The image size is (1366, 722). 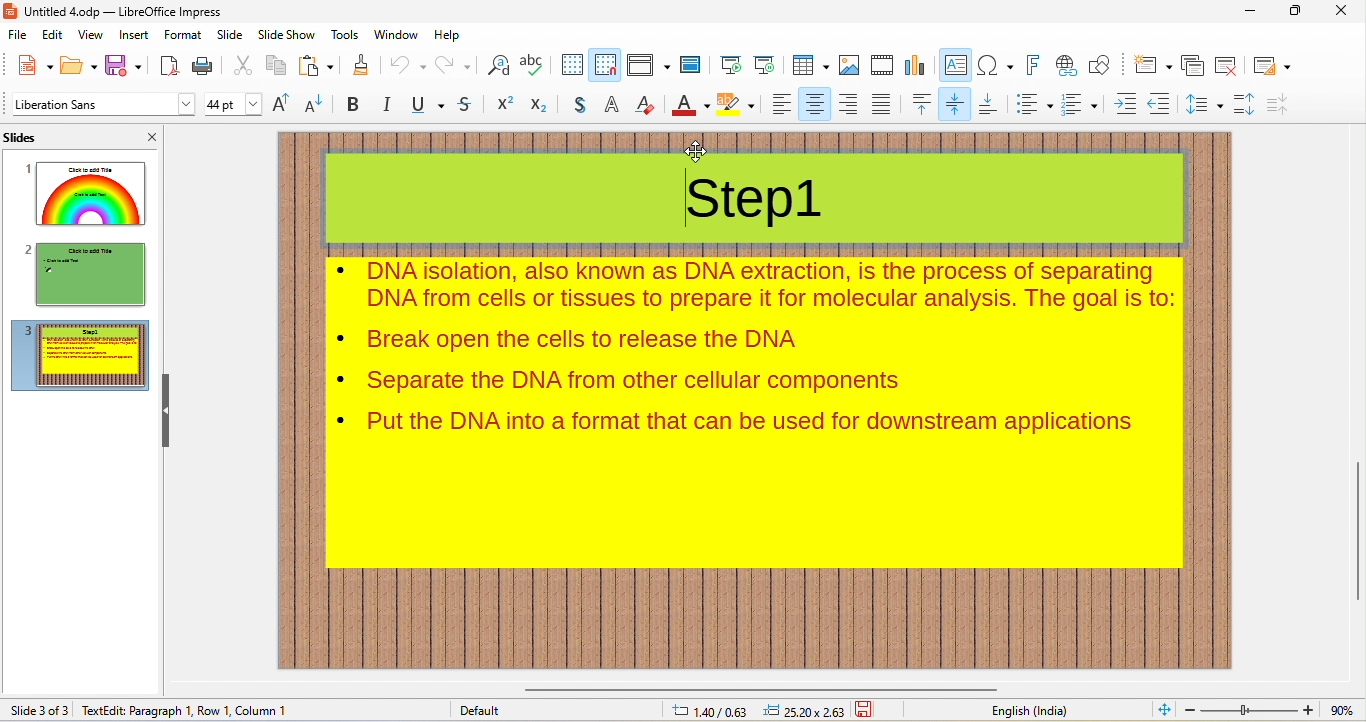 What do you see at coordinates (753, 338) in the screenshot?
I see `contents` at bounding box center [753, 338].